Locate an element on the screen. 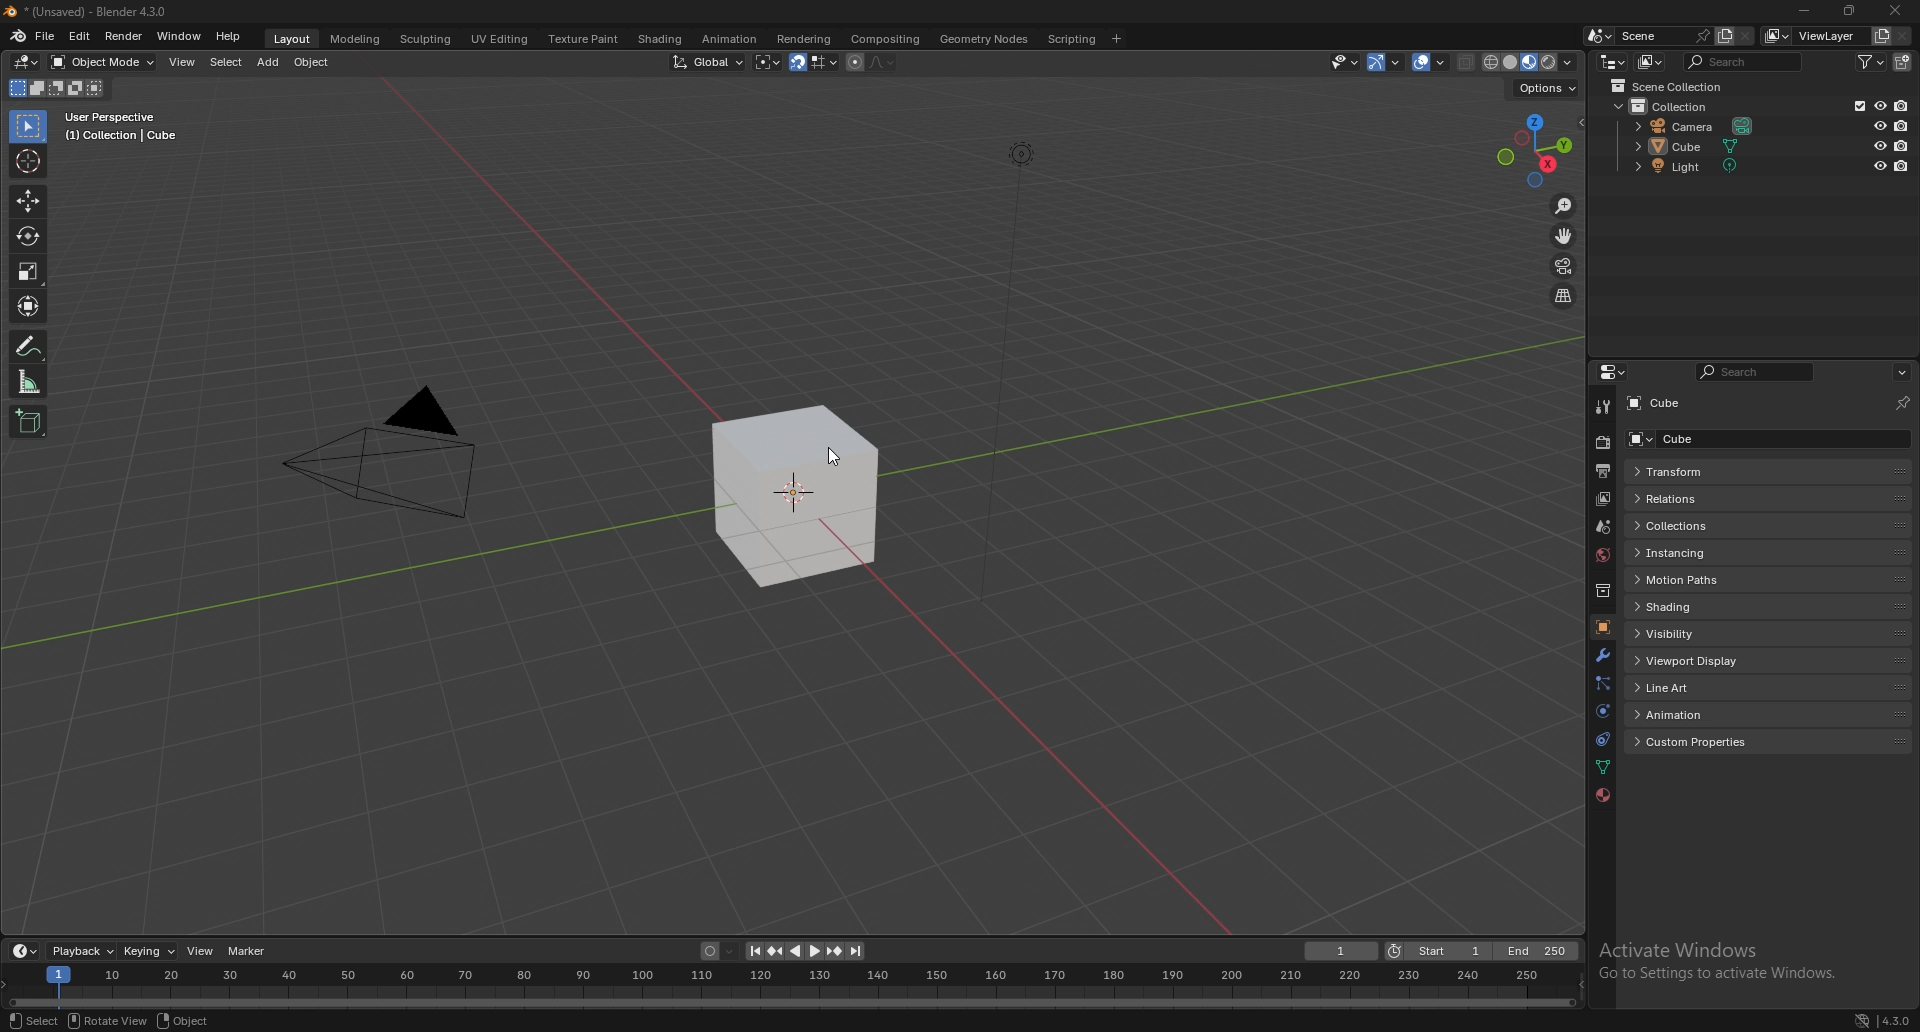 Image resolution: width=1920 pixels, height=1032 pixels. window is located at coordinates (179, 36).